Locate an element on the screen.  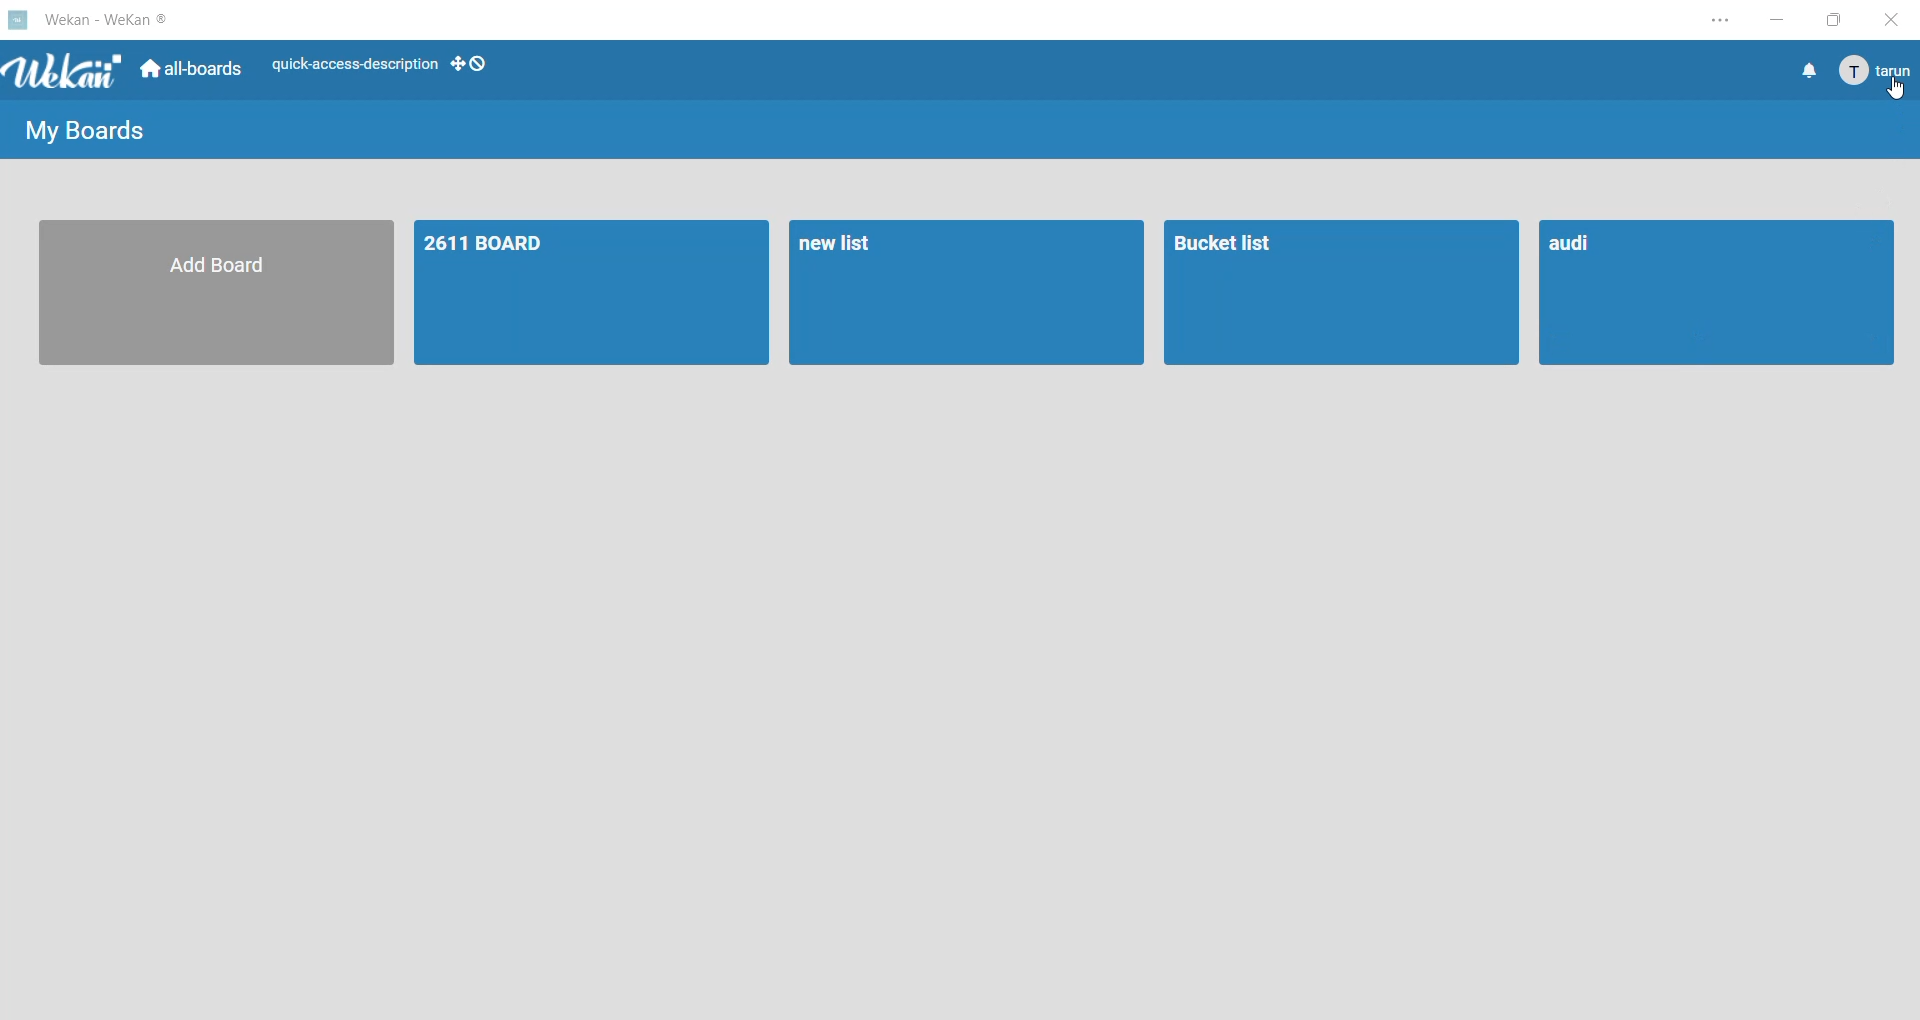
show desktop drag handles is located at coordinates (472, 63).